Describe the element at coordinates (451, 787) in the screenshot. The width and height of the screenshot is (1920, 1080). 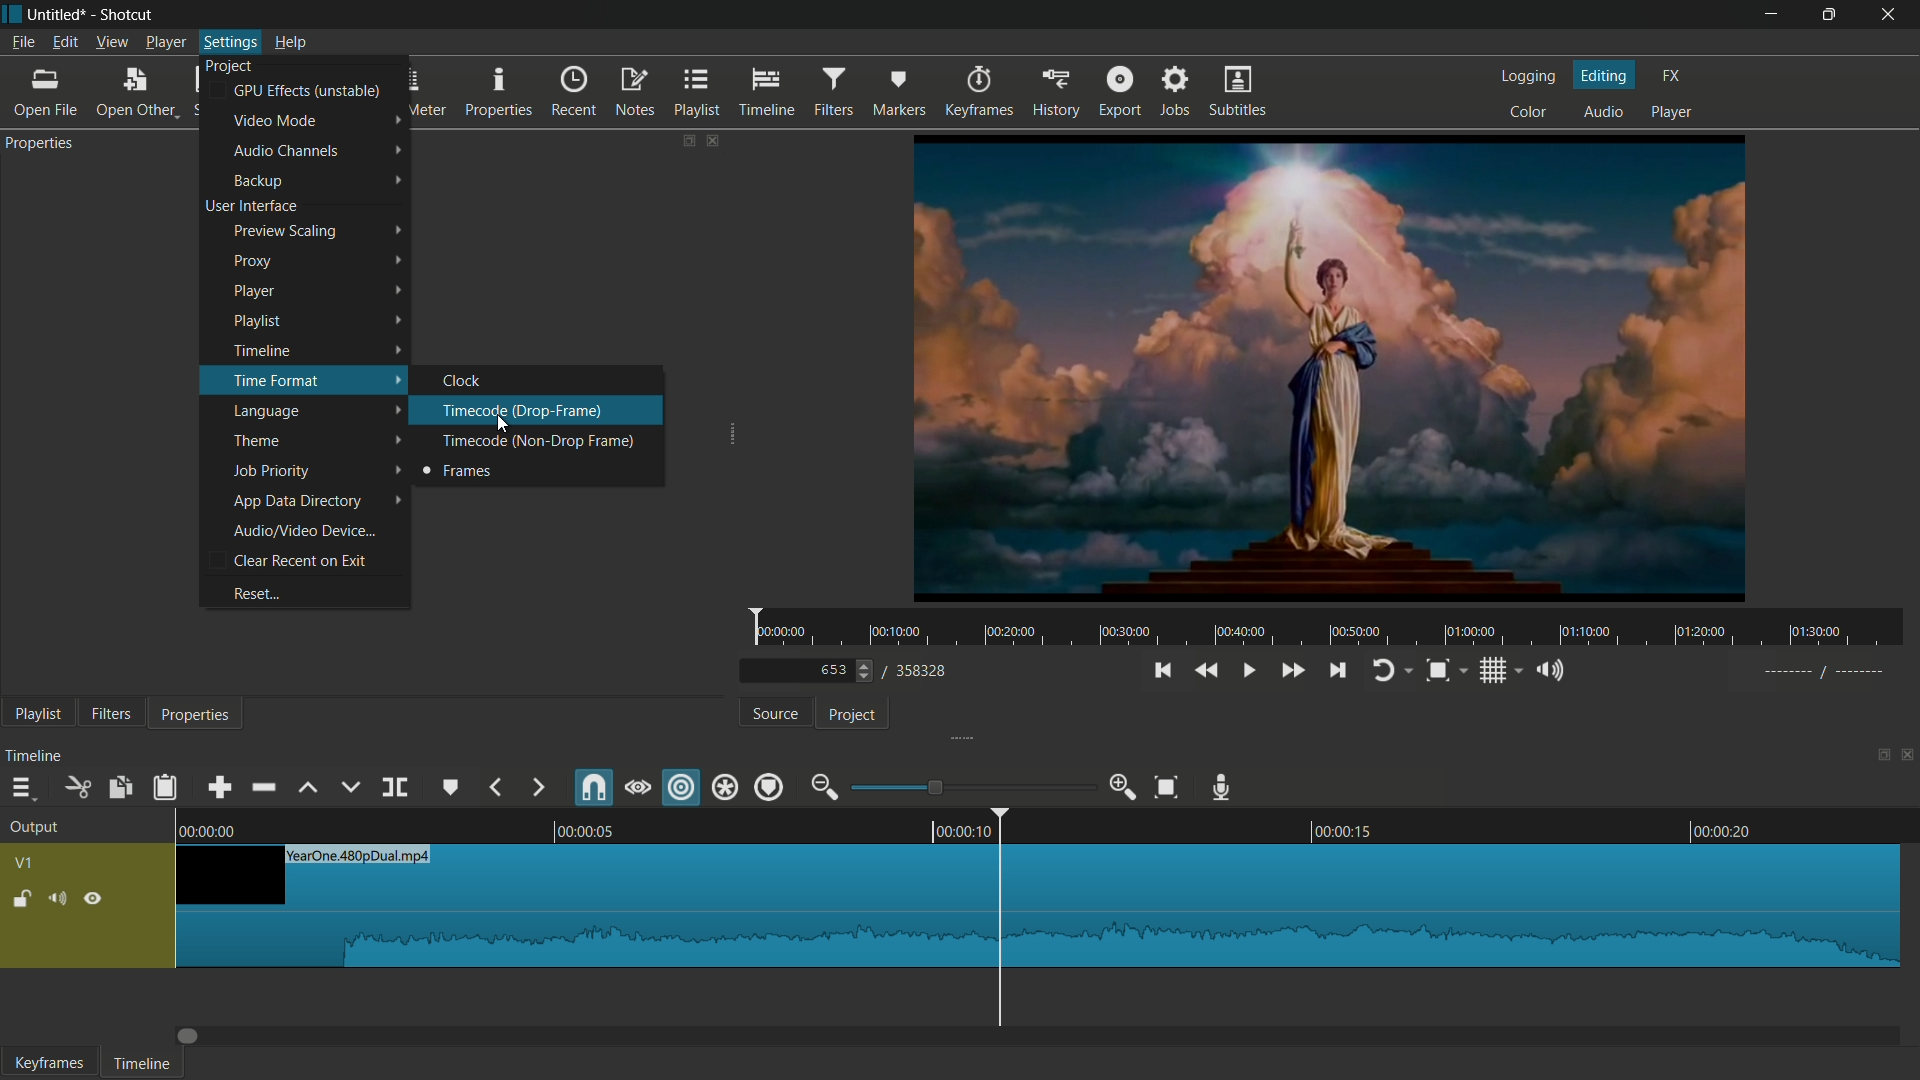
I see `create or edit marker` at that location.